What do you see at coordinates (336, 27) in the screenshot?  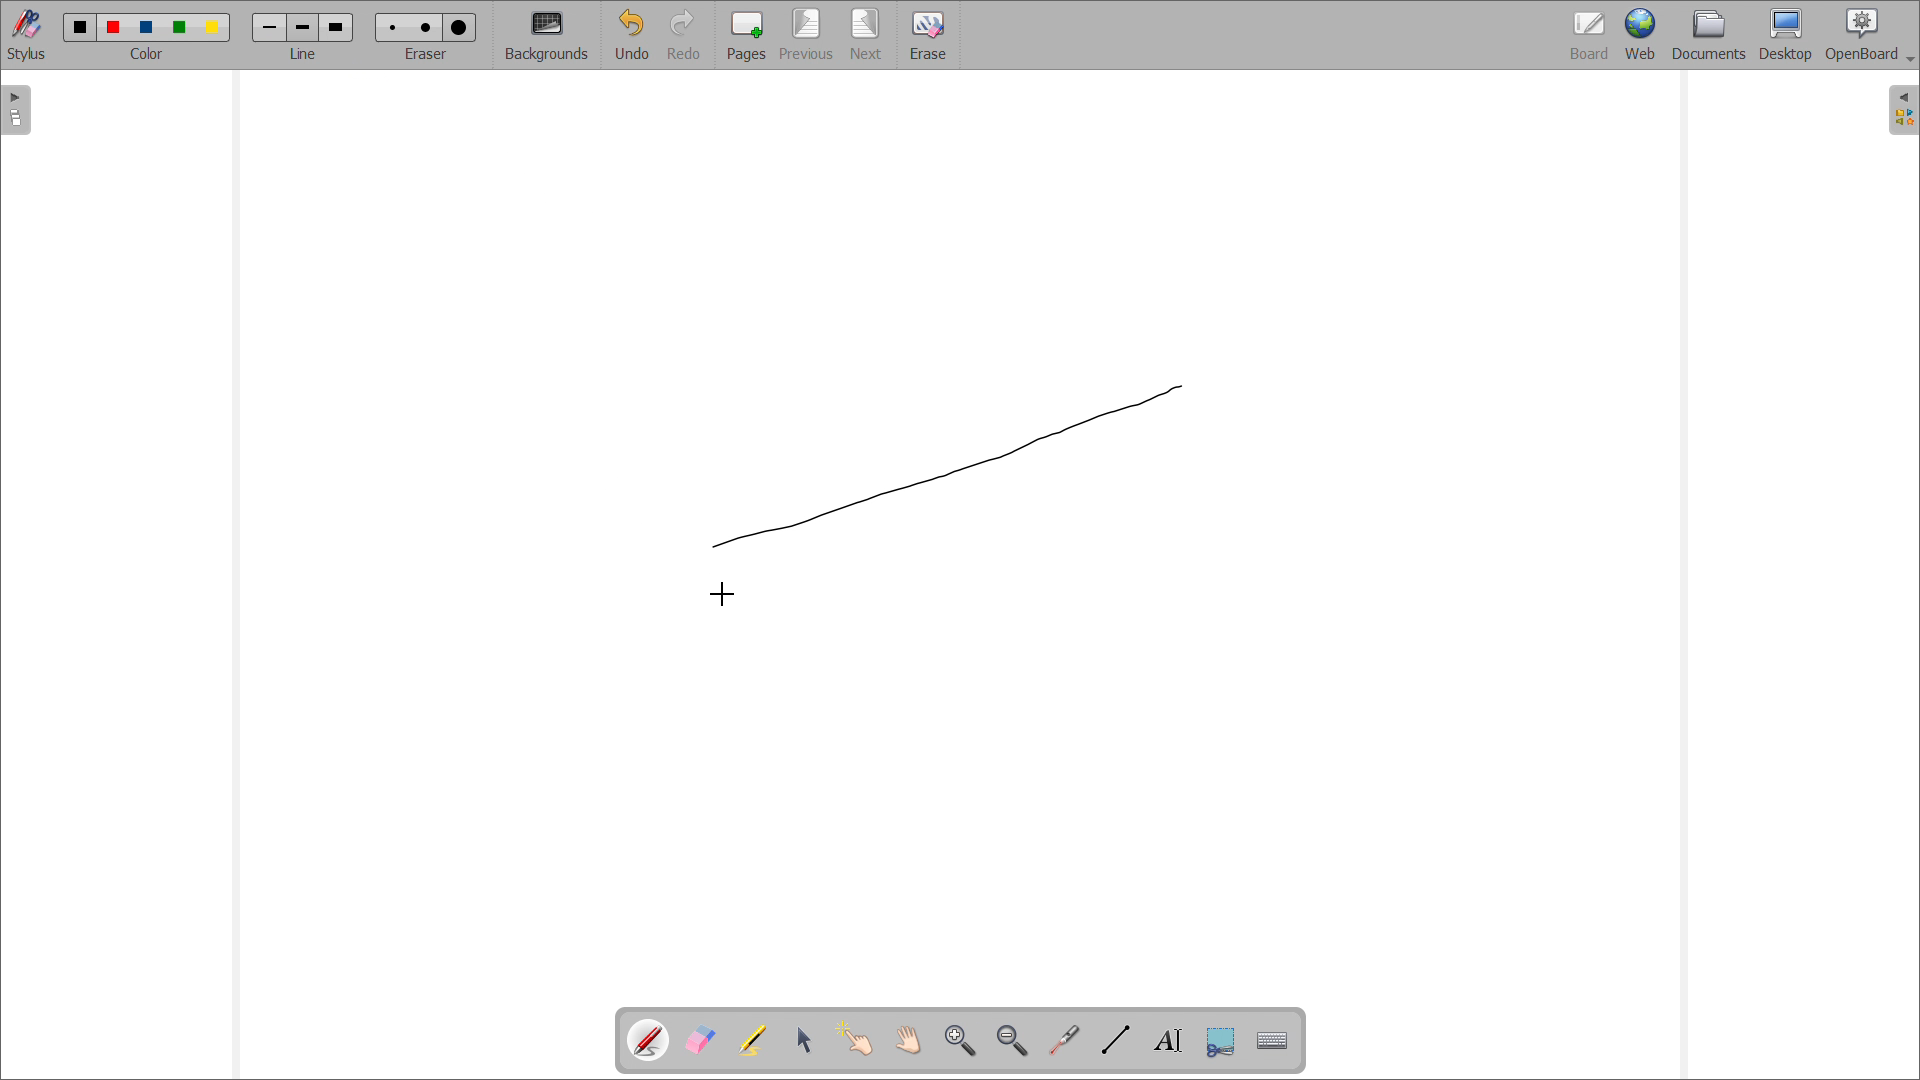 I see `line width size` at bounding box center [336, 27].